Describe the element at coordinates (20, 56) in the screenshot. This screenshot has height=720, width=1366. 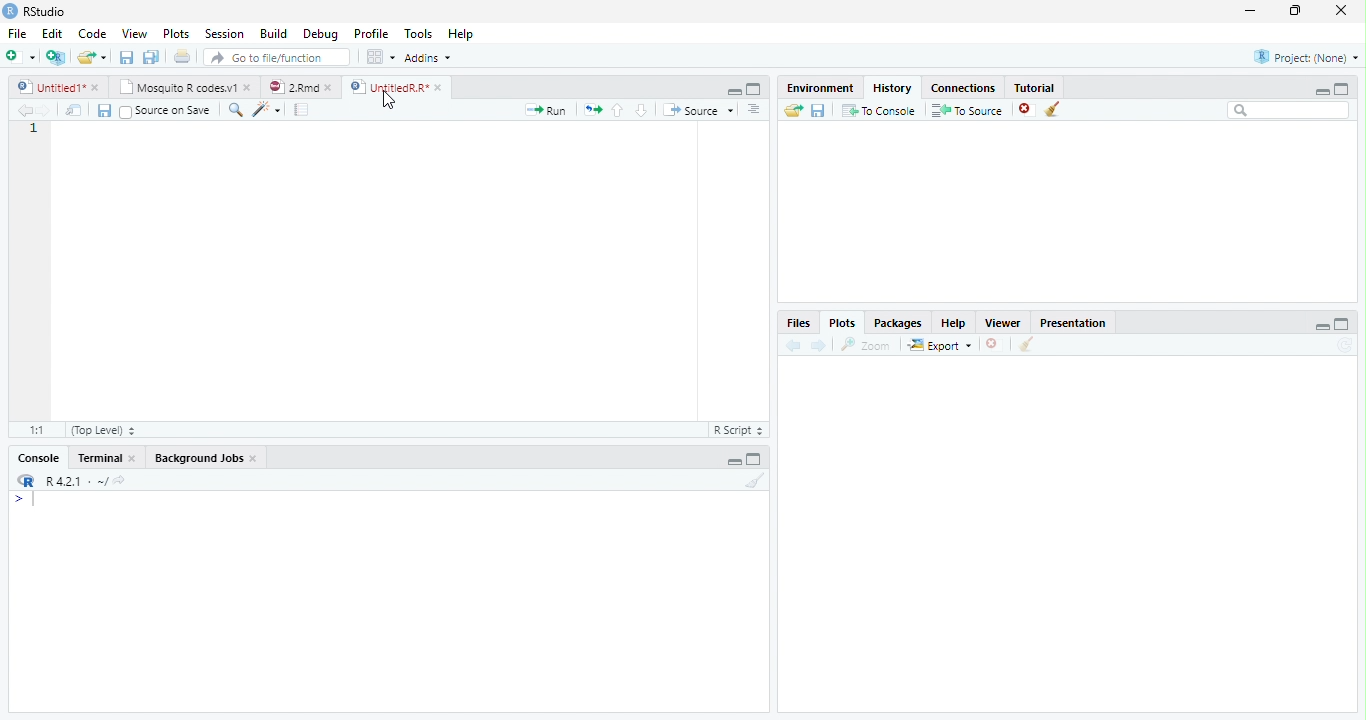
I see `New file` at that location.